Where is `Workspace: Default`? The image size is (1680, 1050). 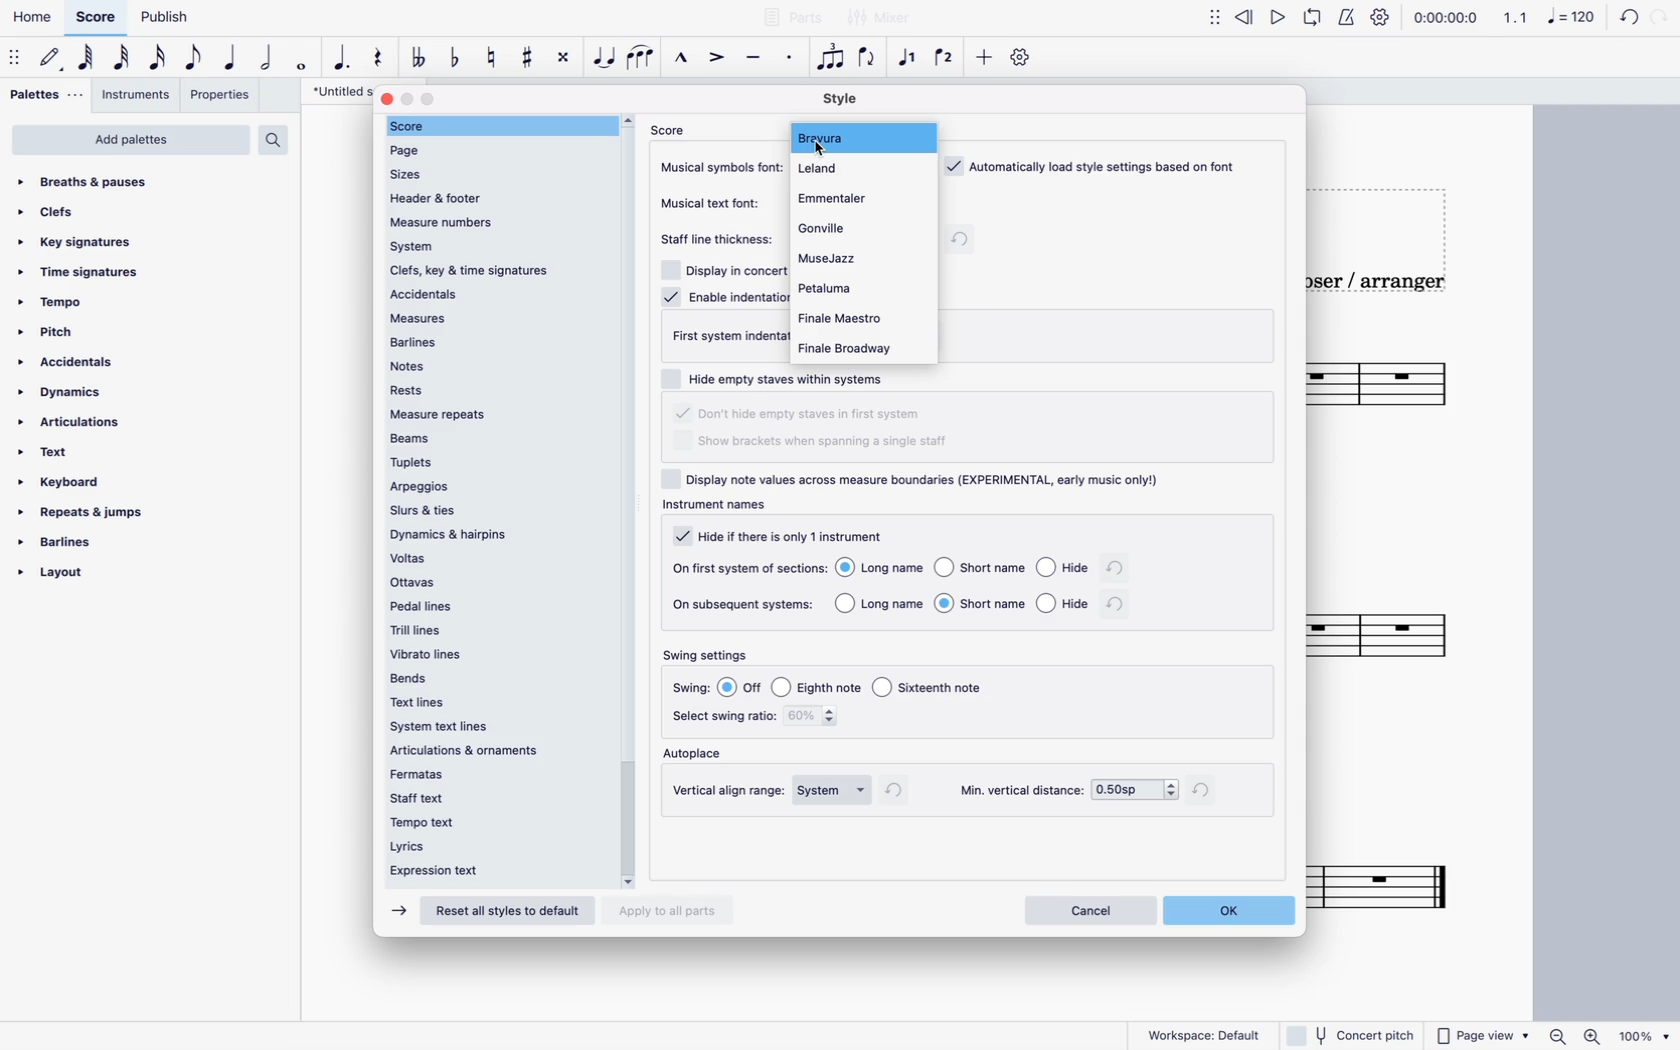 Workspace: Default is located at coordinates (1204, 1033).